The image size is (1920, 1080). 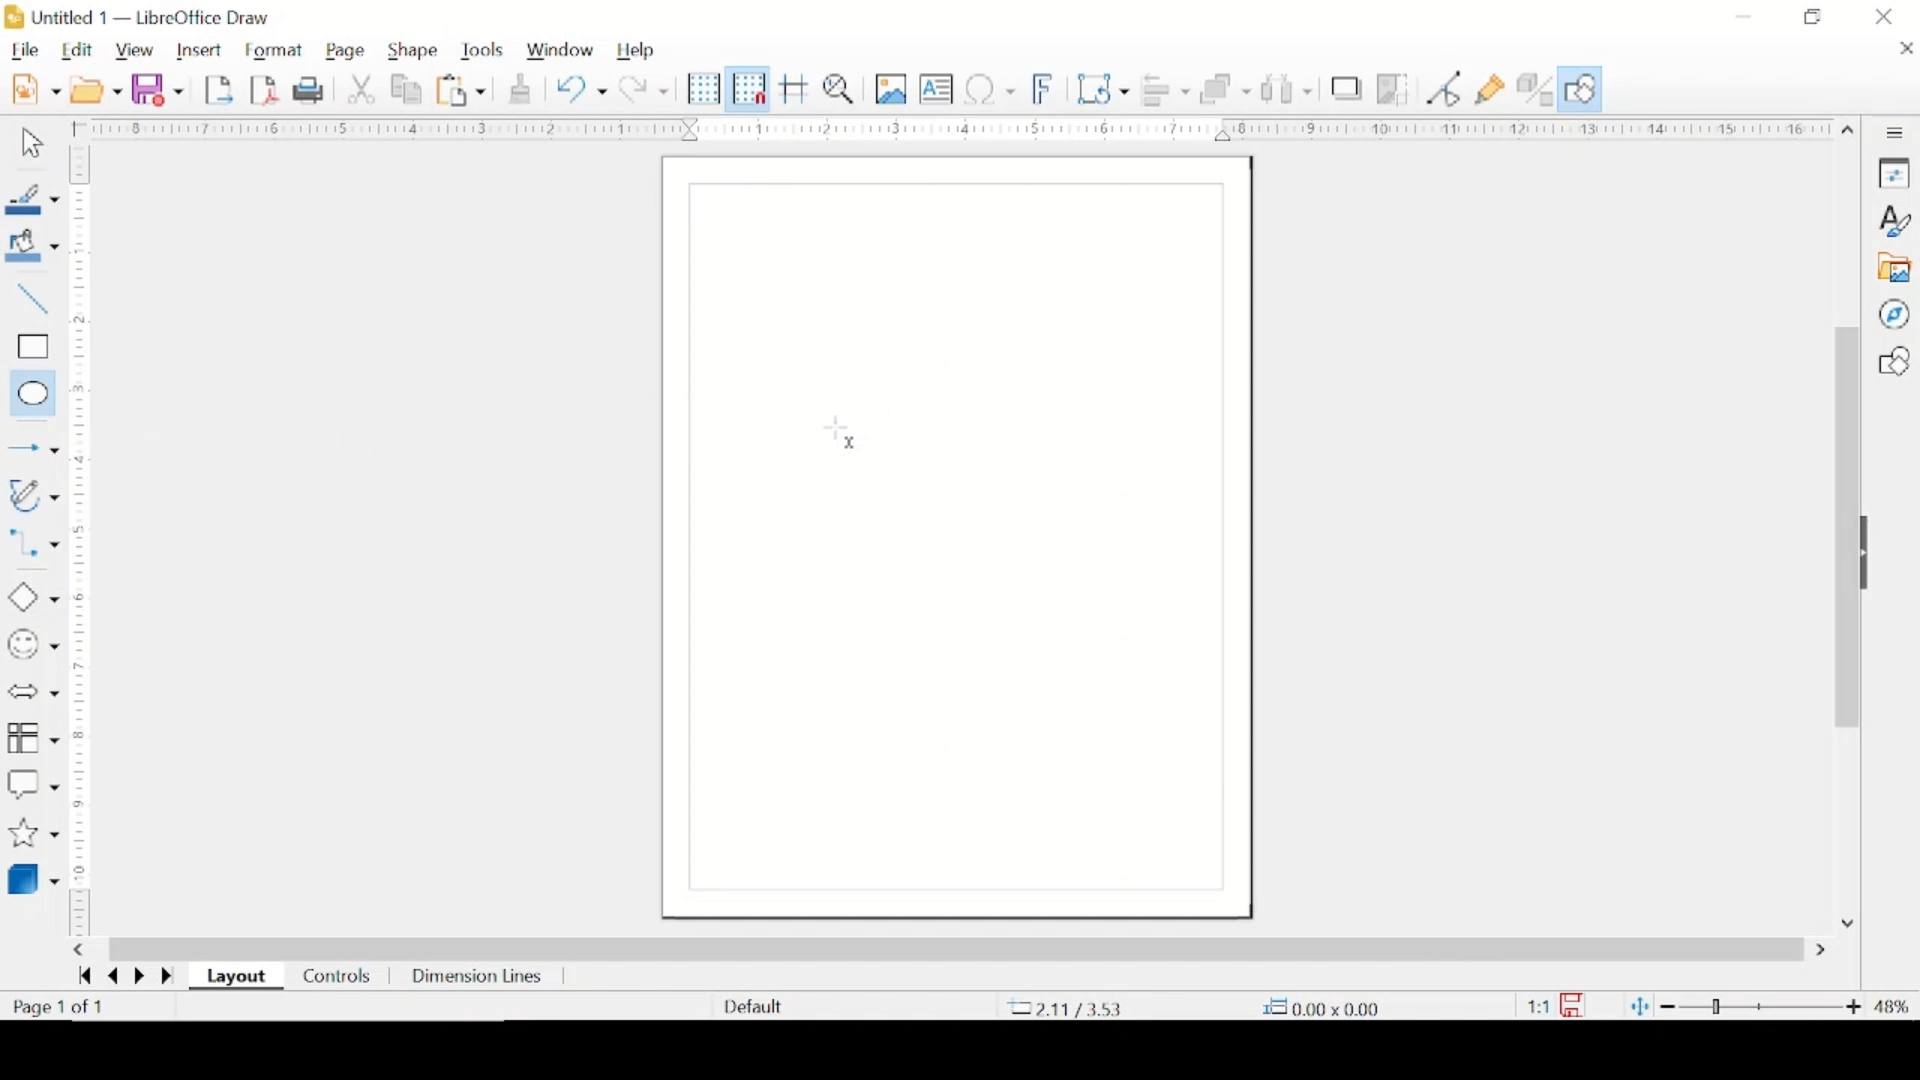 I want to click on margin, so click(x=83, y=280).